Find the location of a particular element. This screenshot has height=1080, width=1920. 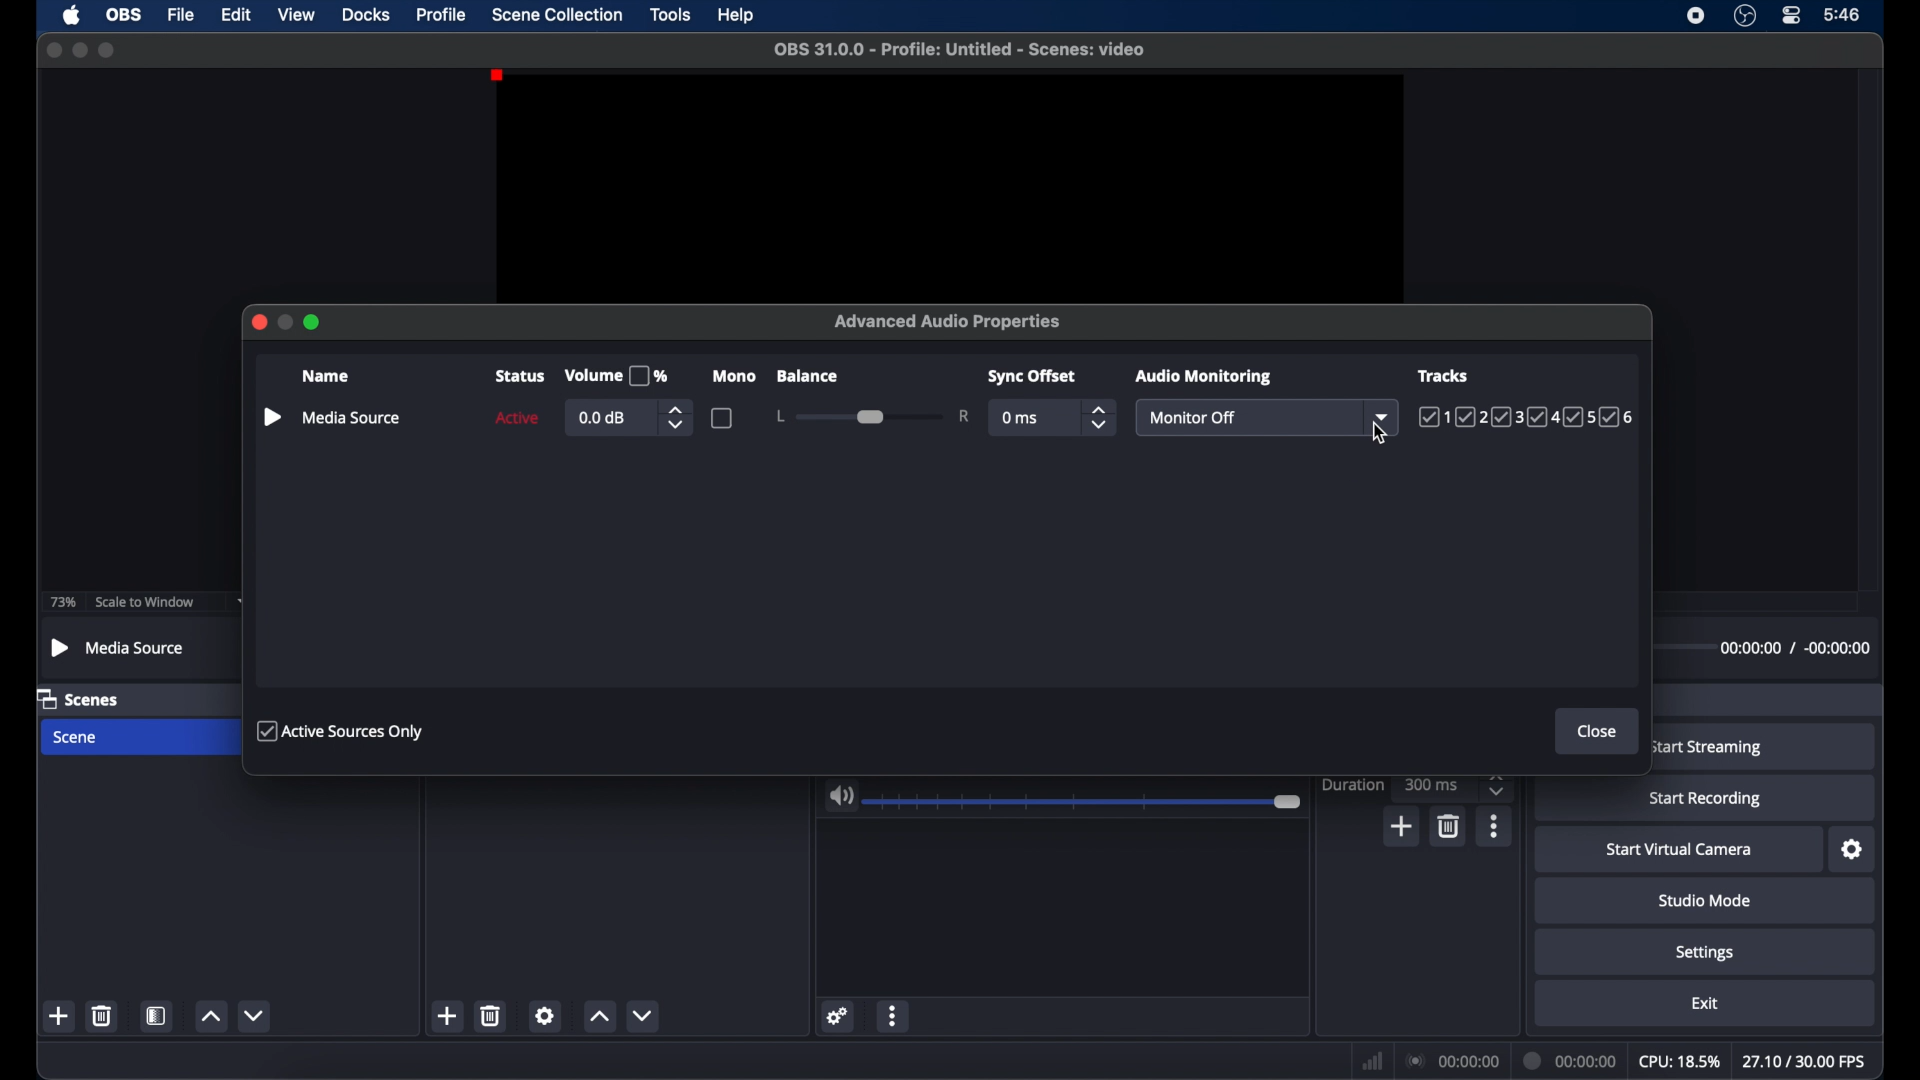

scenes is located at coordinates (82, 700).